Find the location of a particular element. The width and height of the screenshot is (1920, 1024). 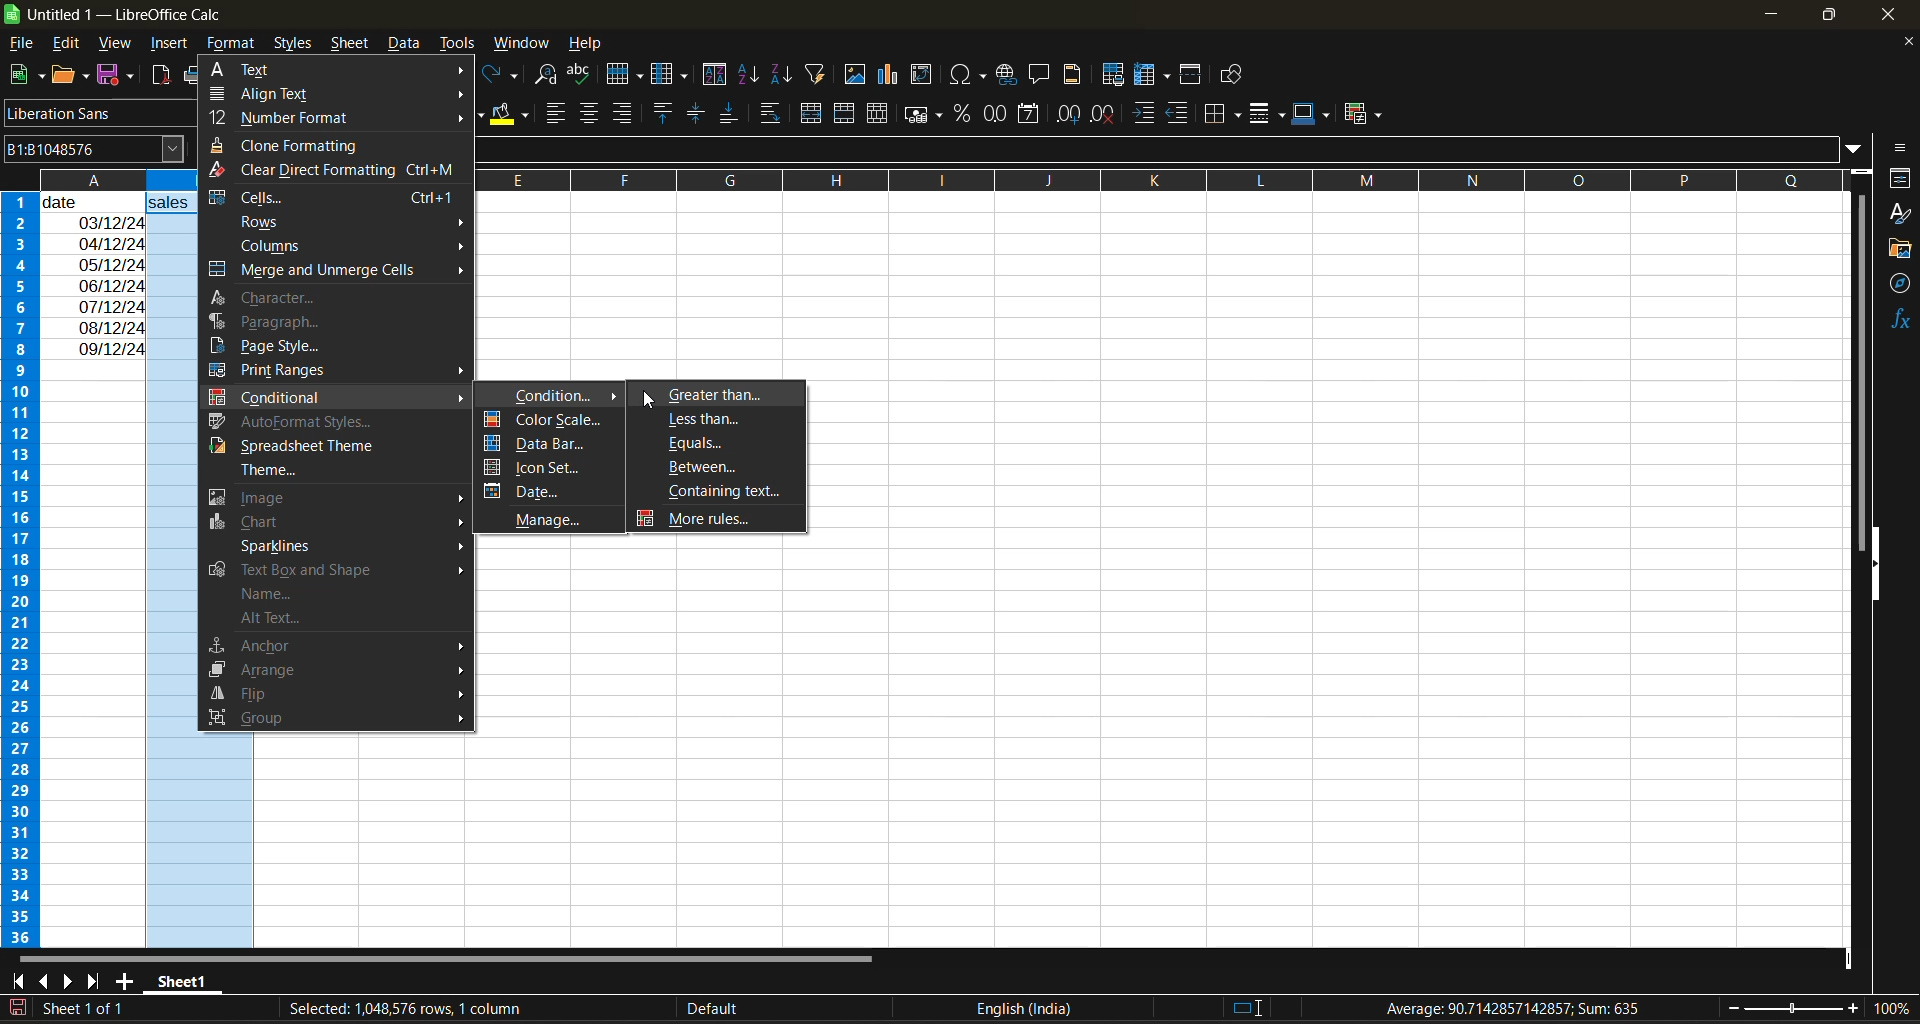

freeze rows and columns is located at coordinates (1152, 76).